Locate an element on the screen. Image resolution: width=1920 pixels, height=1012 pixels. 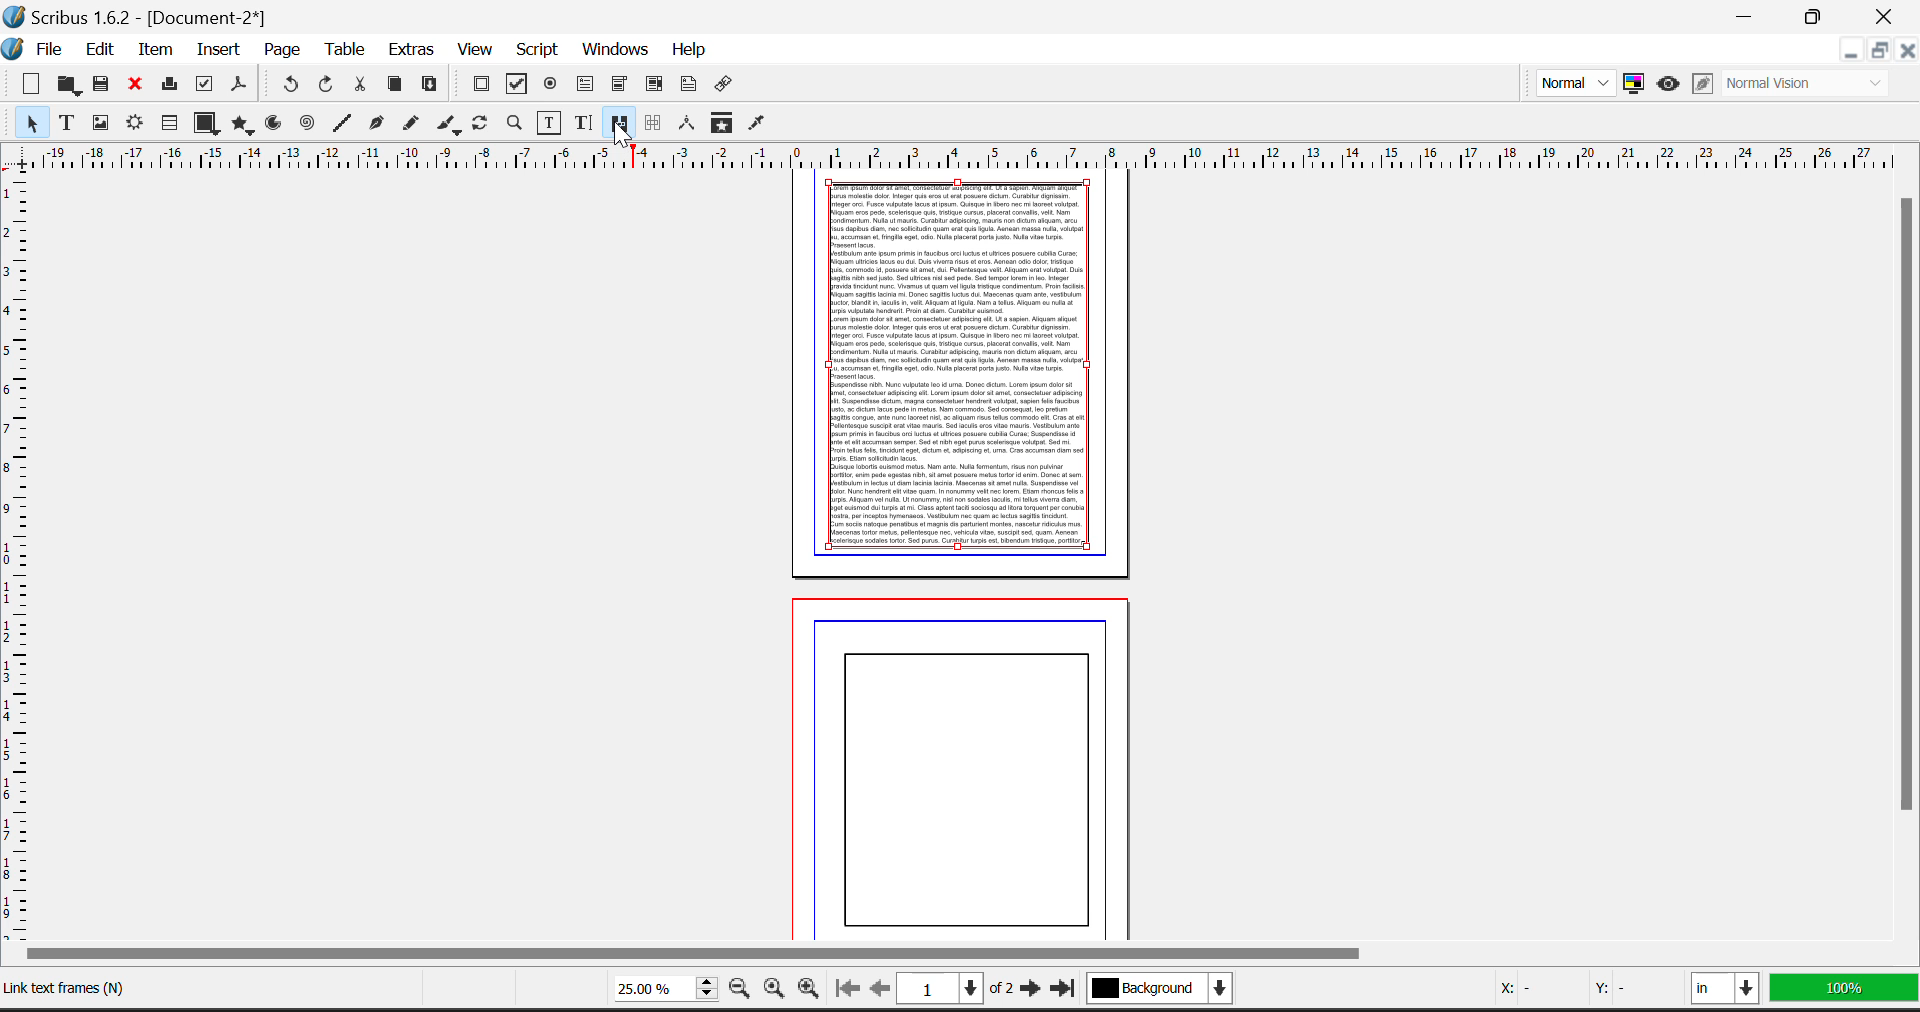
Redo is located at coordinates (329, 87).